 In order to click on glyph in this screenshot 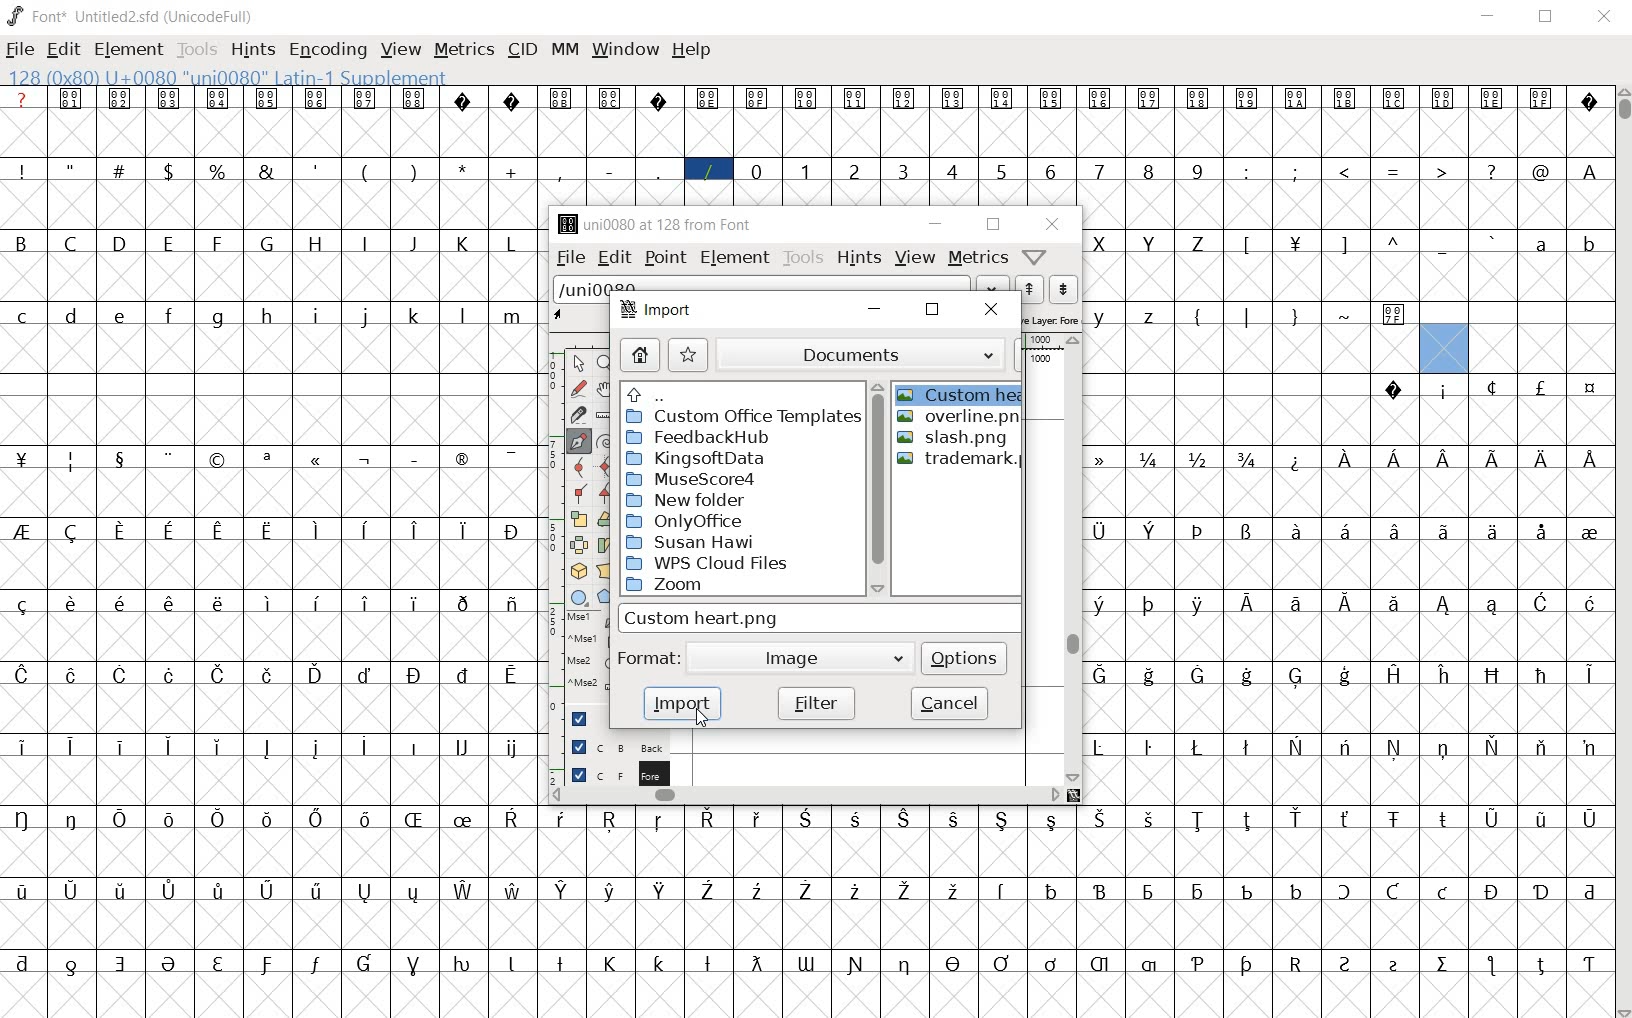, I will do `click(120, 675)`.